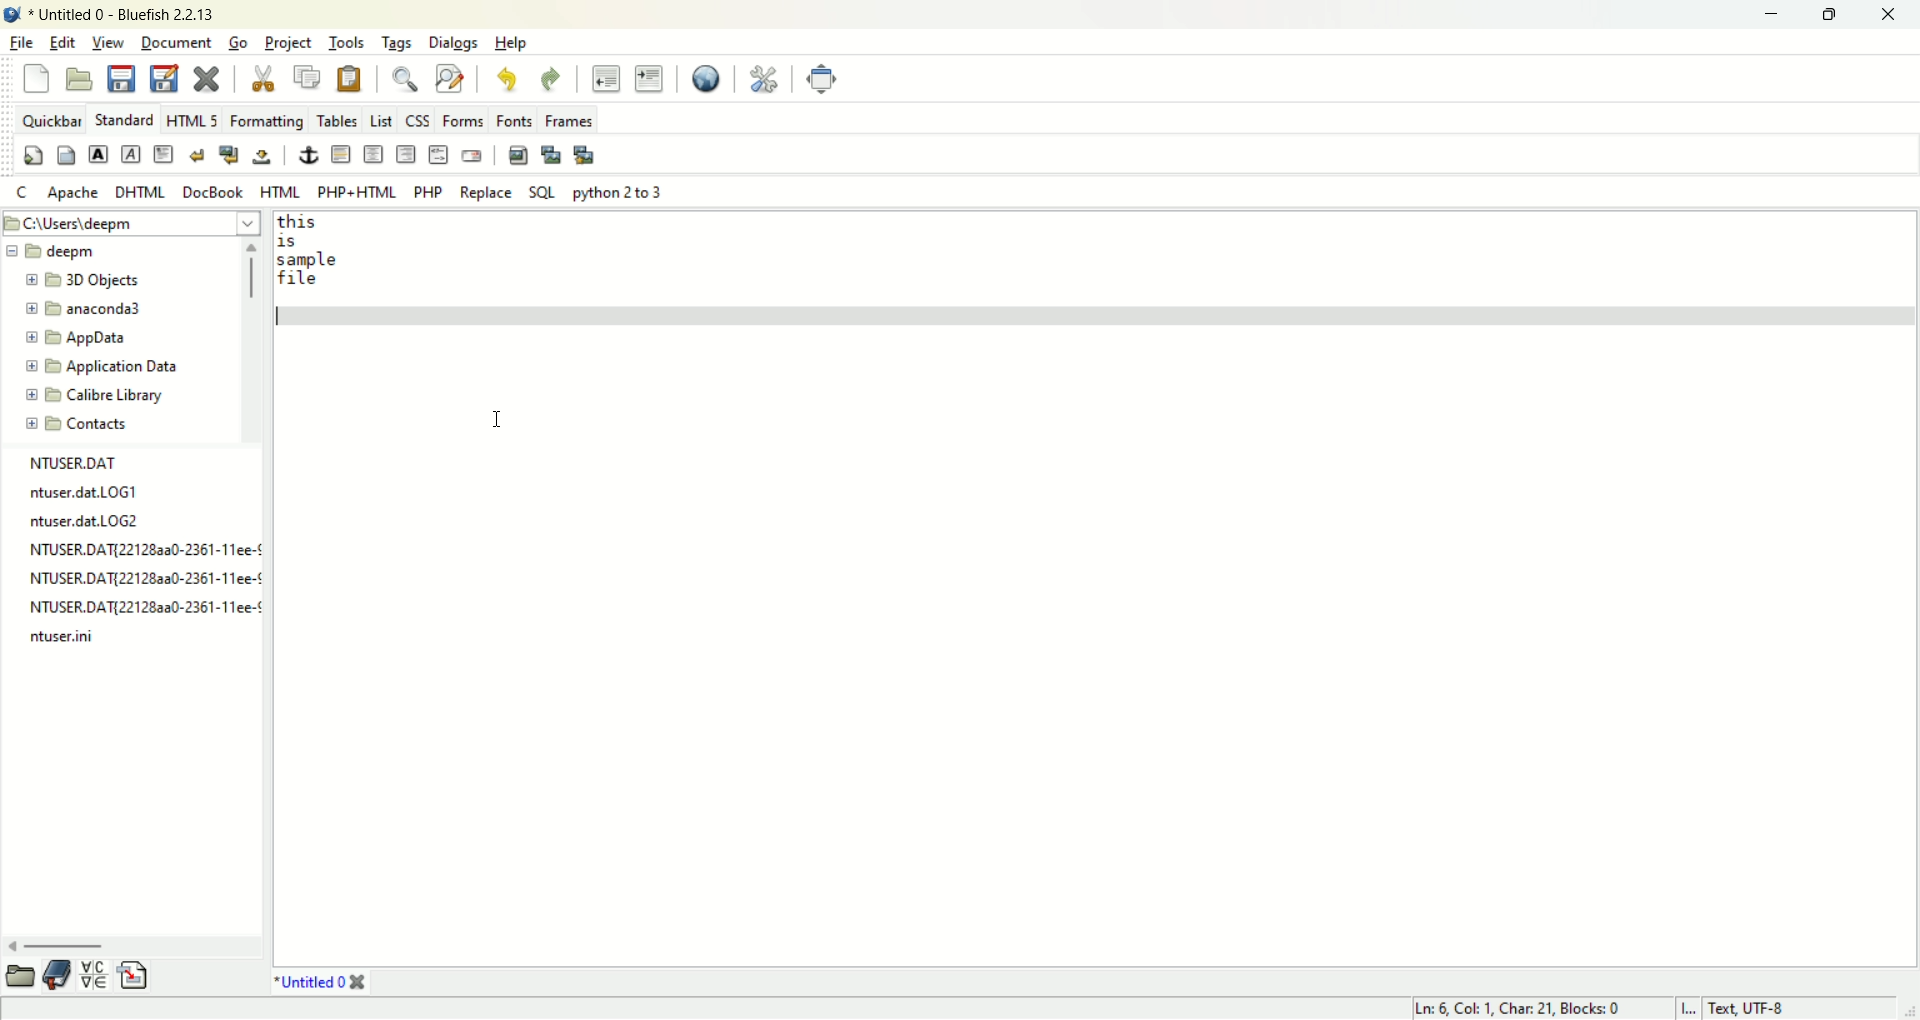 Image resolution: width=1920 pixels, height=1020 pixels. What do you see at coordinates (21, 42) in the screenshot?
I see `file` at bounding box center [21, 42].